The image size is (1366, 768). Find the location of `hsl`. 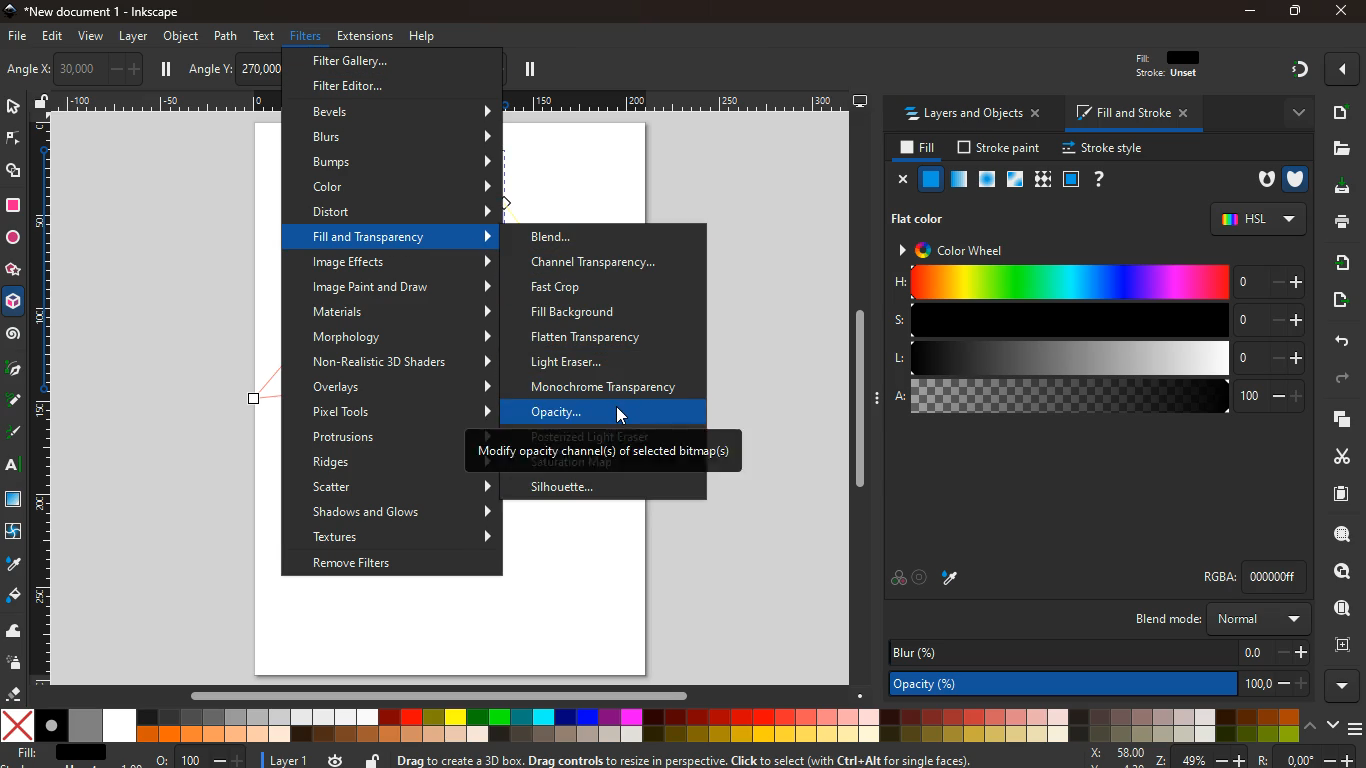

hsl is located at coordinates (1256, 219).